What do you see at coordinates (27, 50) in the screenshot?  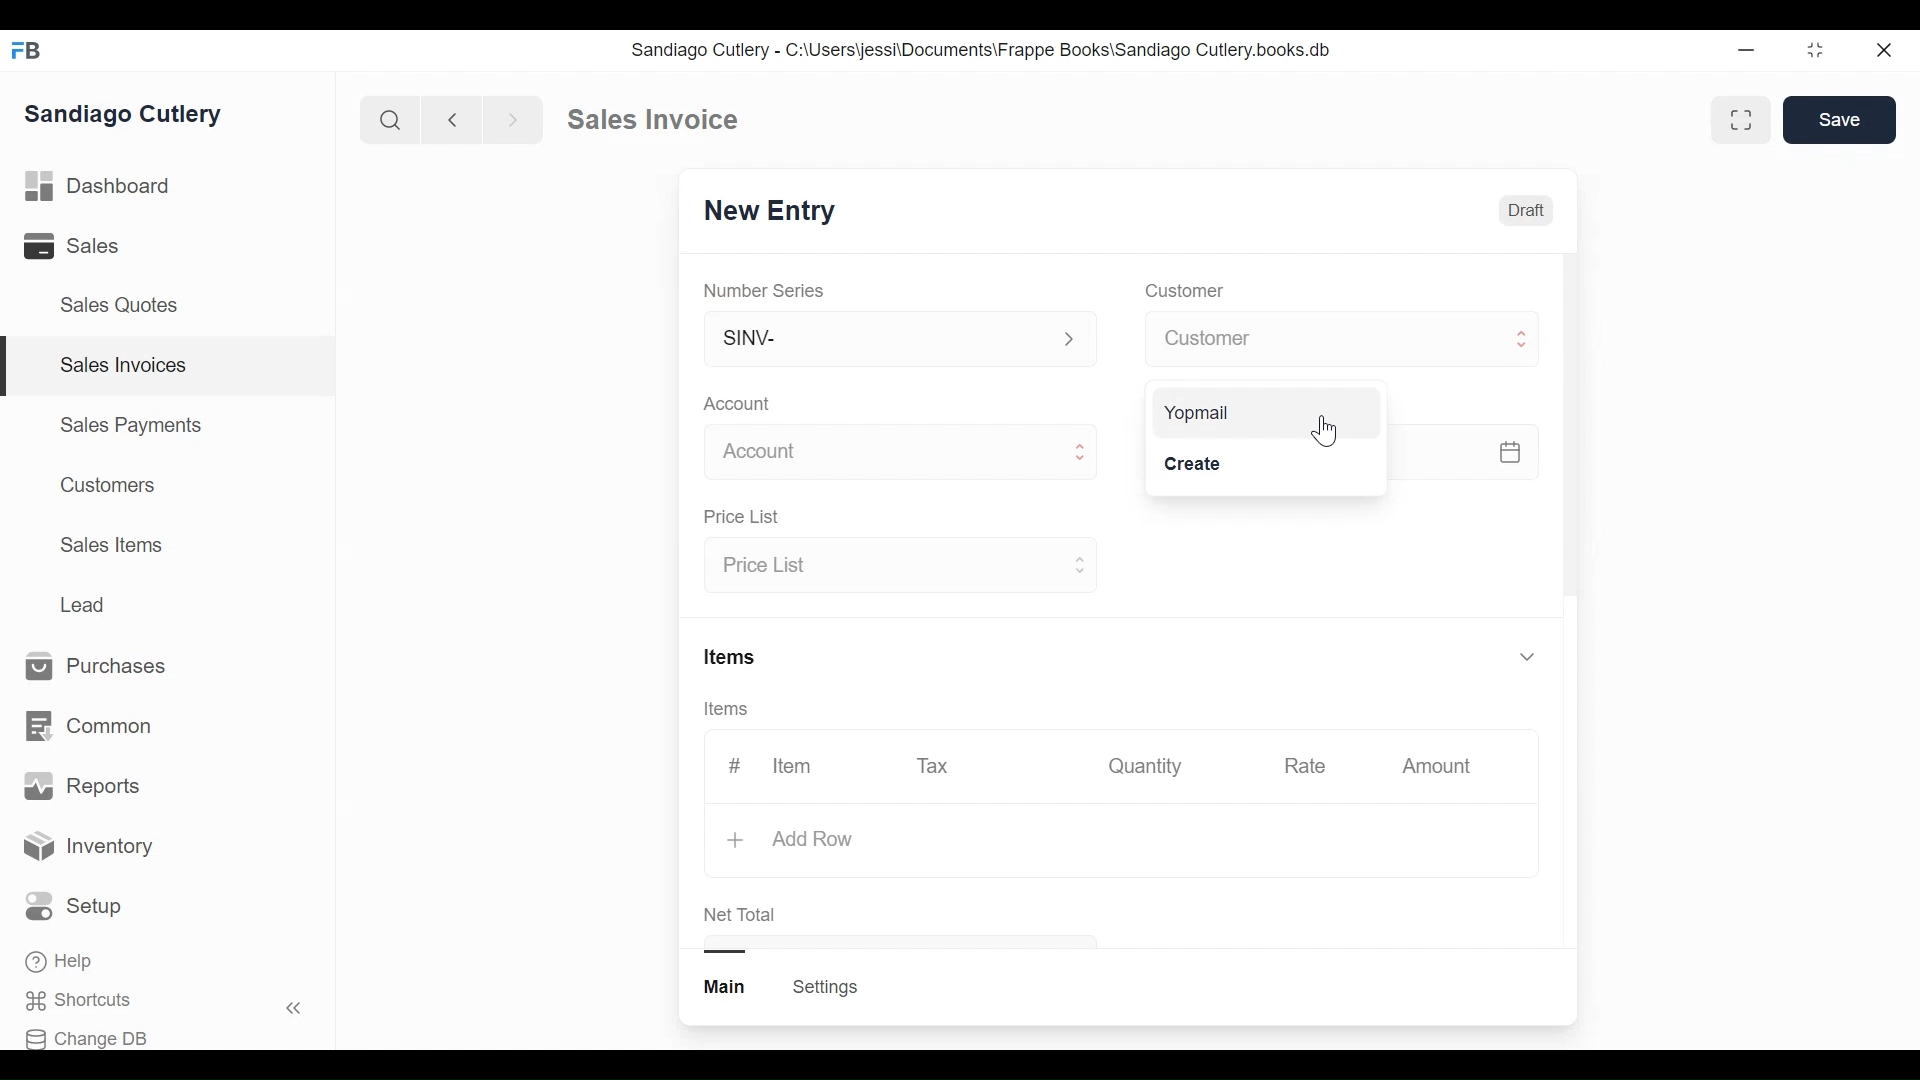 I see `FB logo` at bounding box center [27, 50].